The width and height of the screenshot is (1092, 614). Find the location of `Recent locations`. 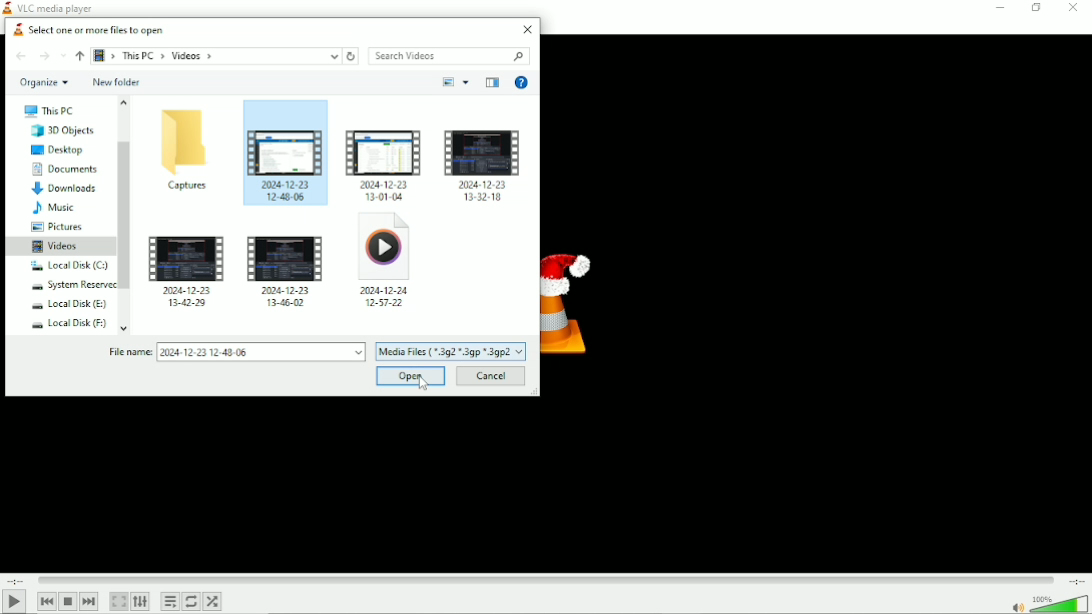

Recent locations is located at coordinates (64, 56).